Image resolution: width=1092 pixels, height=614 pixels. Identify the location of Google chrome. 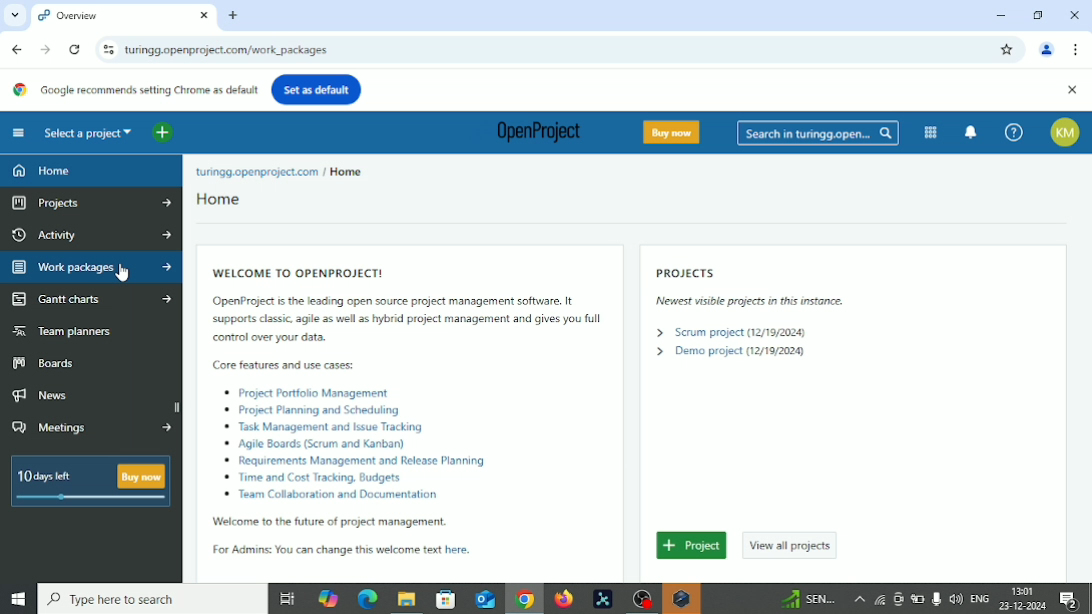
(524, 601).